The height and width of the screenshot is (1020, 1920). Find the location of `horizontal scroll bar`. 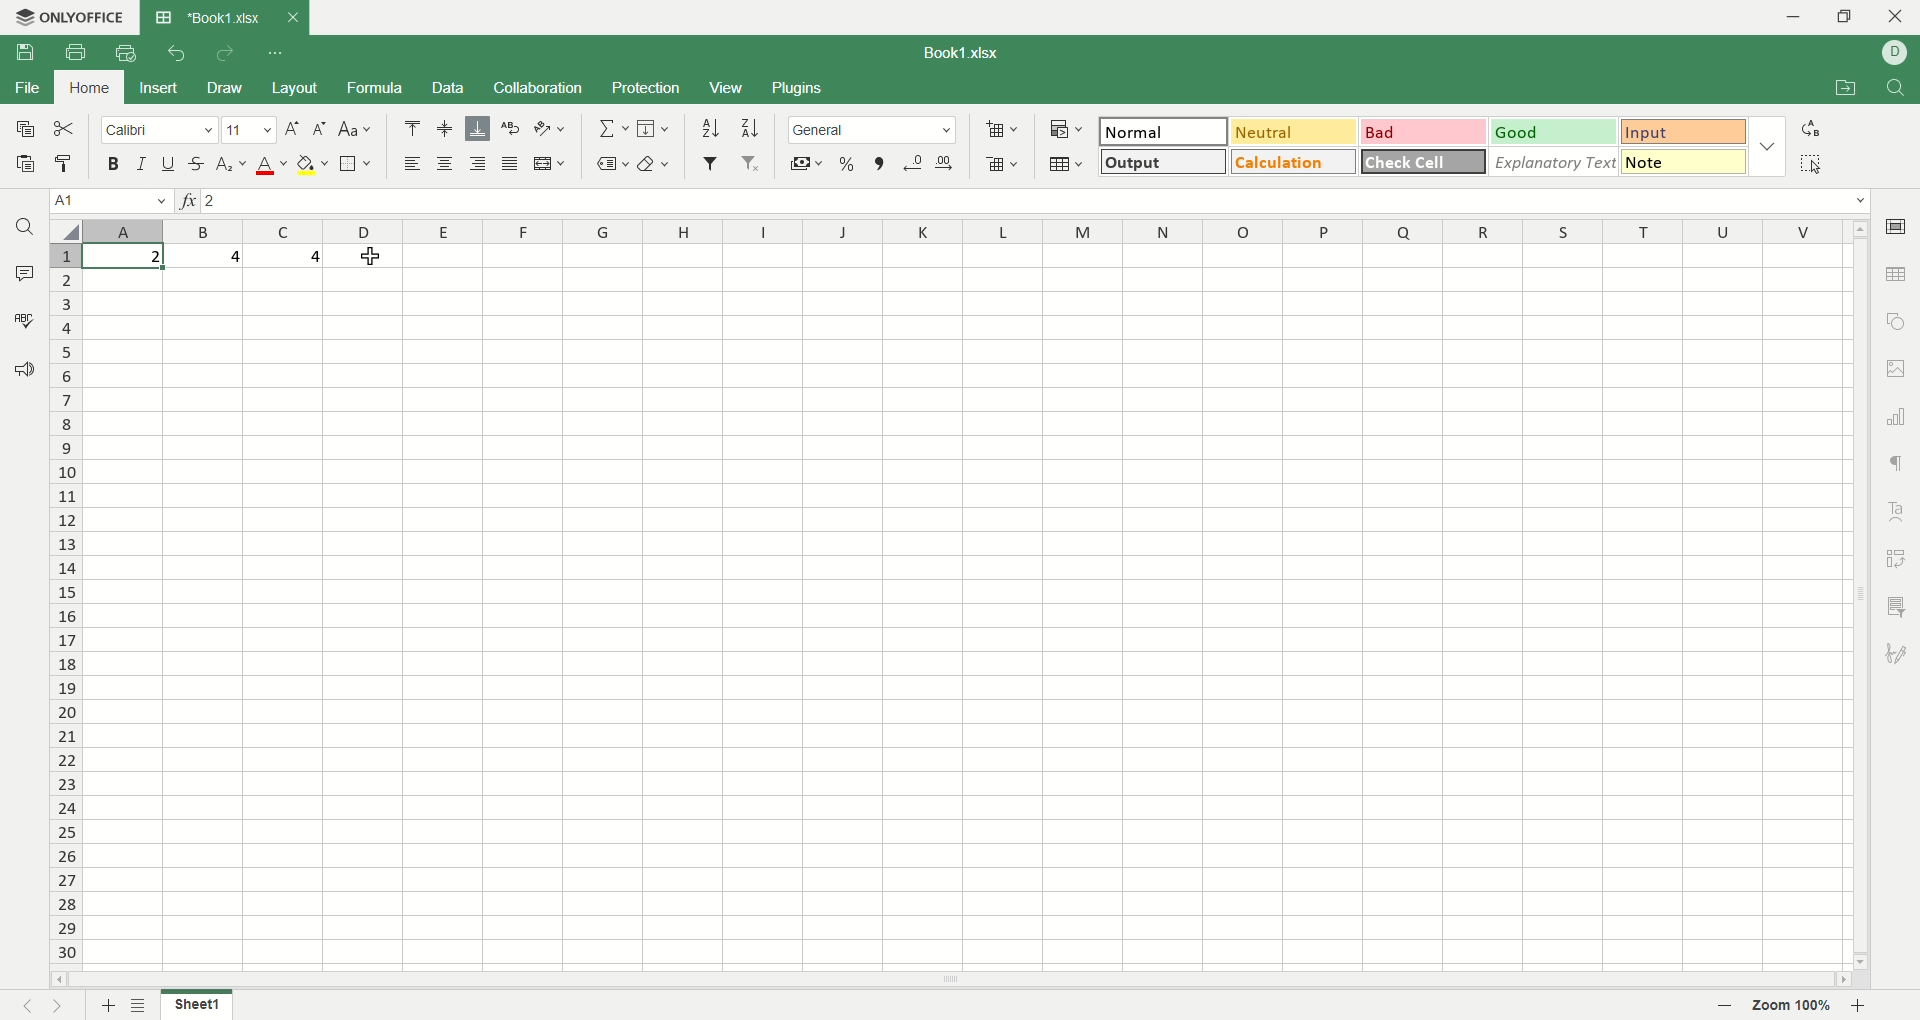

horizontal scroll bar is located at coordinates (952, 981).